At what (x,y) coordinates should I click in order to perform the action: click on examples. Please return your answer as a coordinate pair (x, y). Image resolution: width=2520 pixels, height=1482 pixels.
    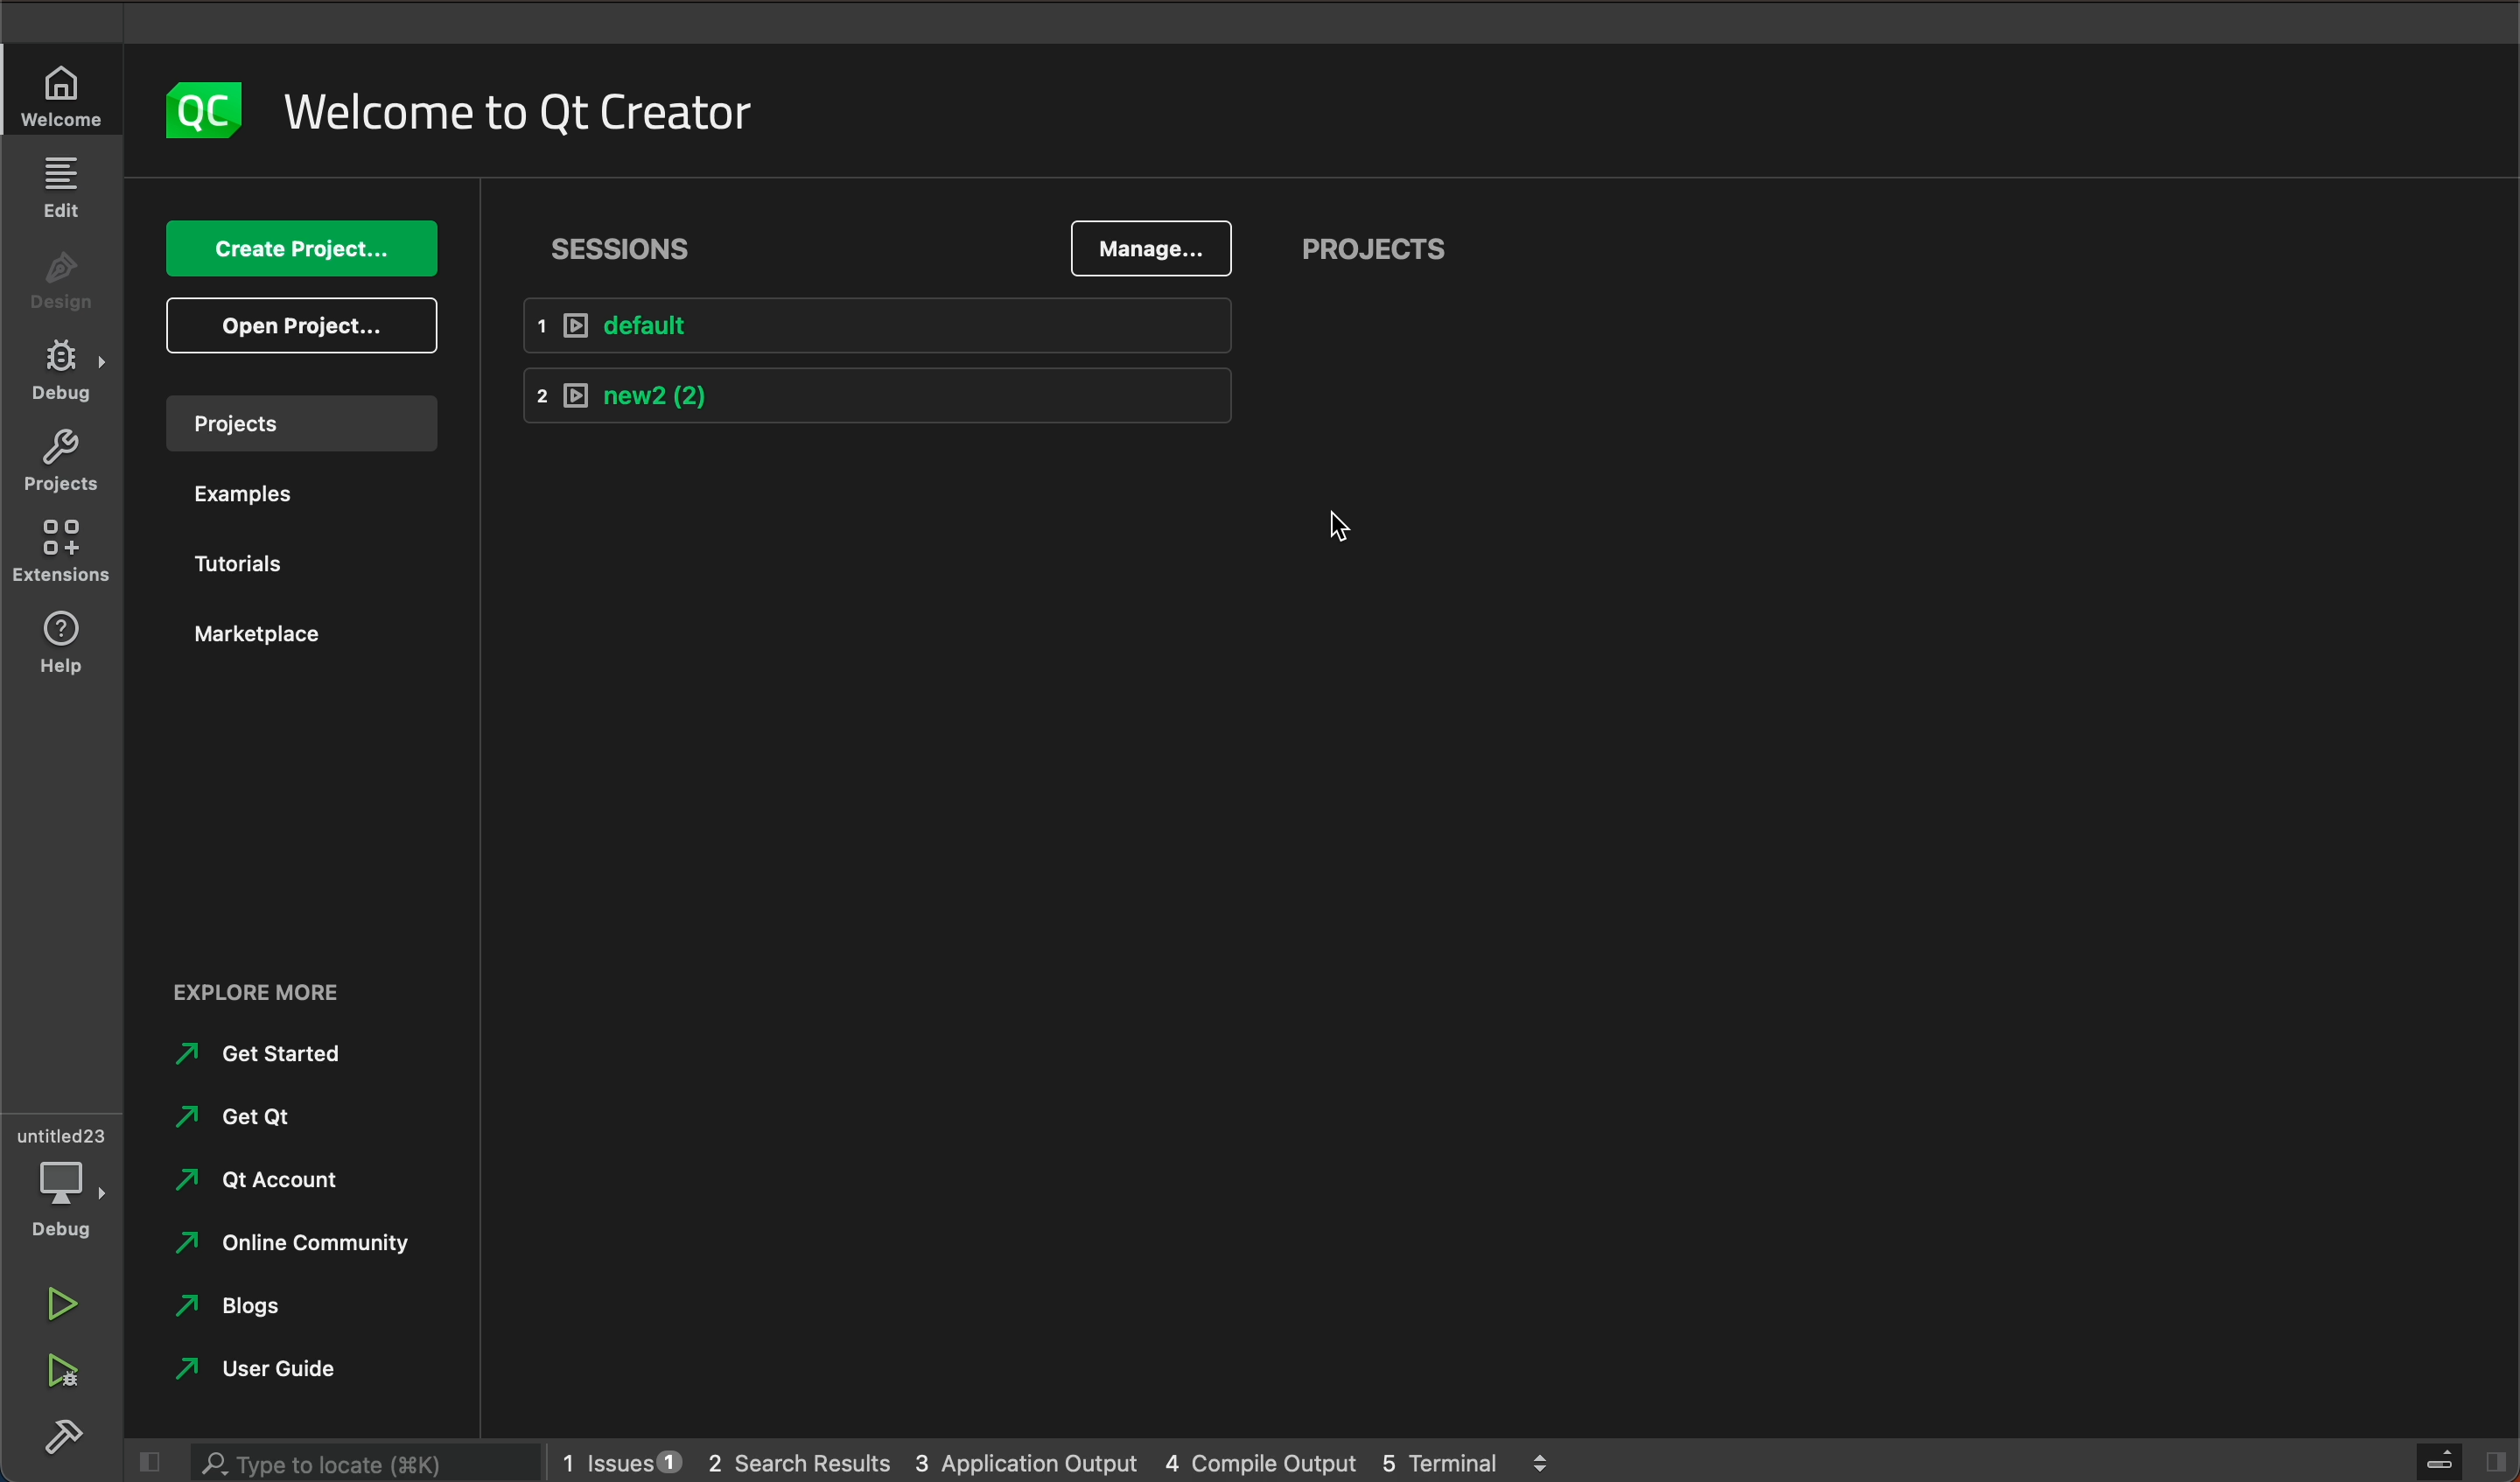
    Looking at the image, I should click on (282, 495).